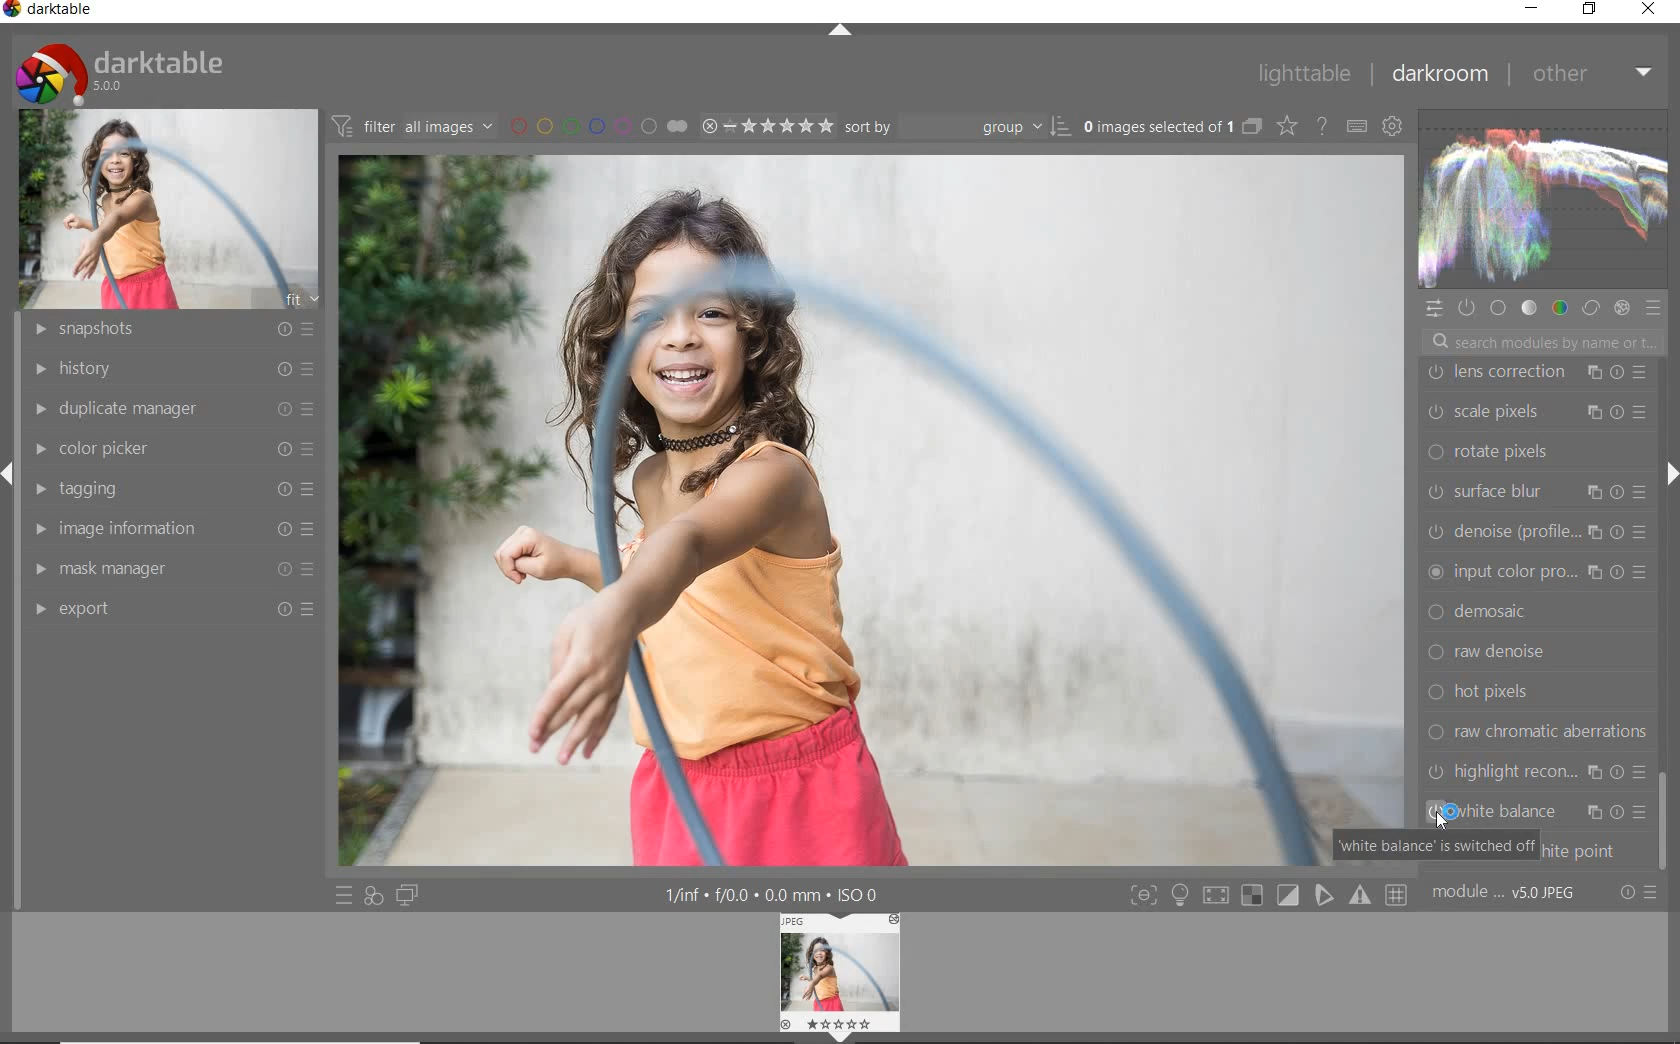 This screenshot has height=1044, width=1680. I want to click on split toning, so click(1538, 617).